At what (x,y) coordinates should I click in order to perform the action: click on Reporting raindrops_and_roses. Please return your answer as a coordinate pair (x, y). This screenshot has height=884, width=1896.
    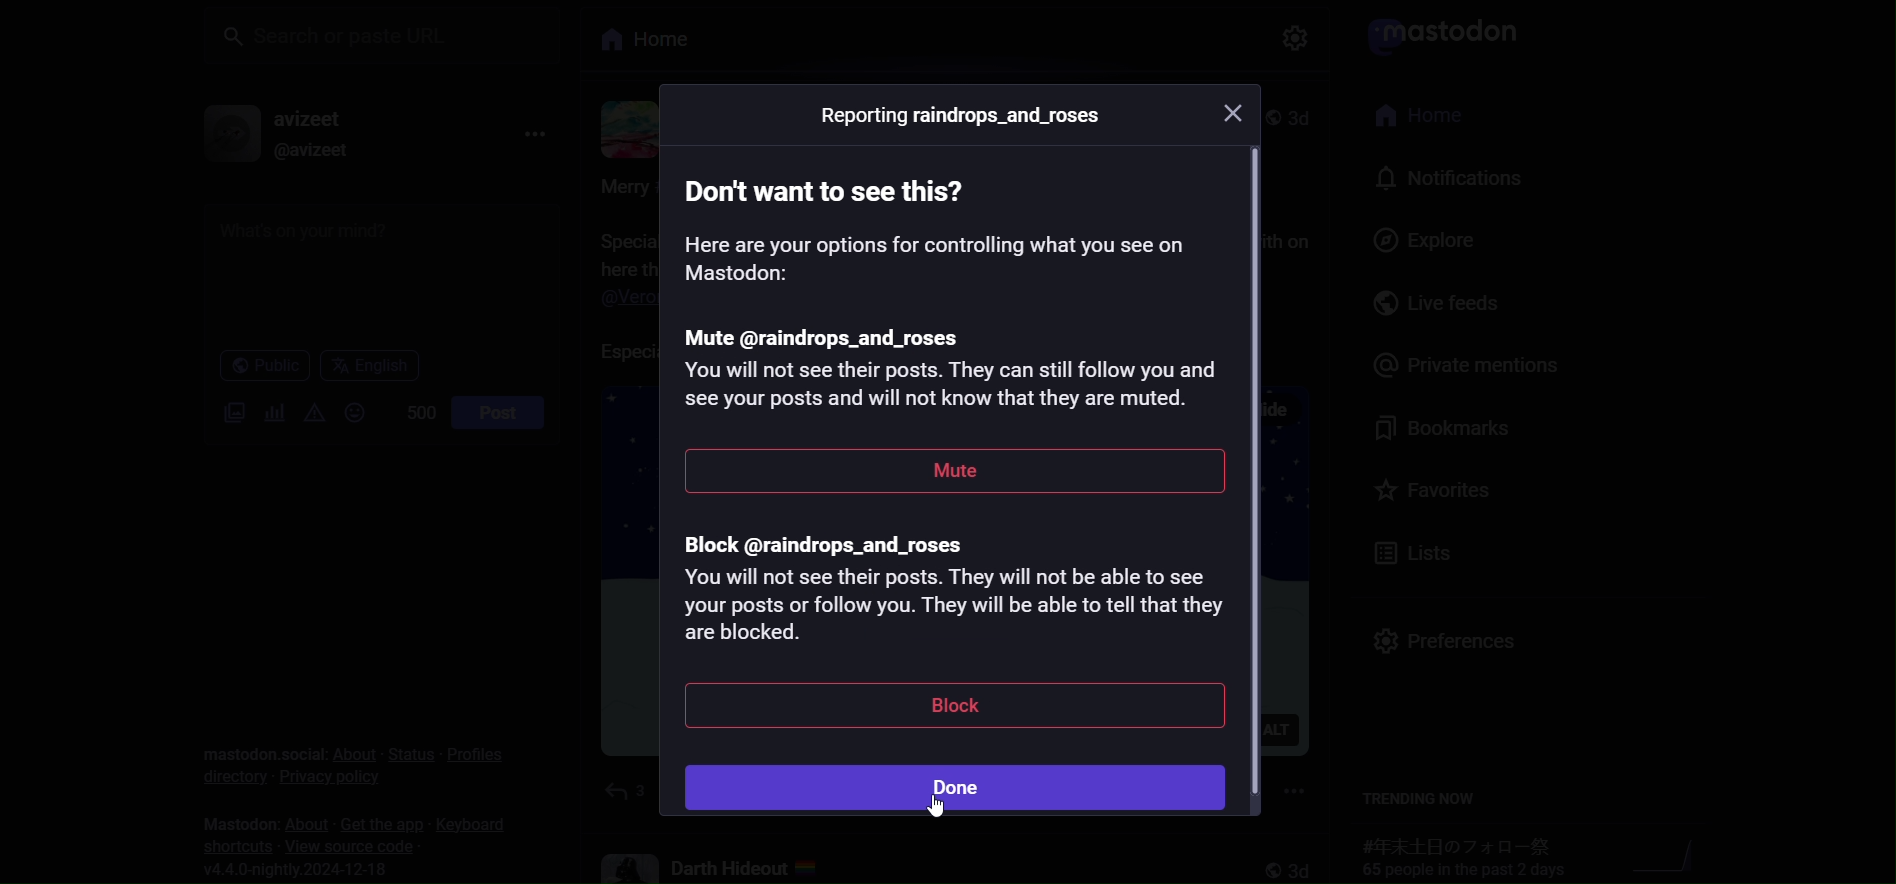
    Looking at the image, I should click on (957, 116).